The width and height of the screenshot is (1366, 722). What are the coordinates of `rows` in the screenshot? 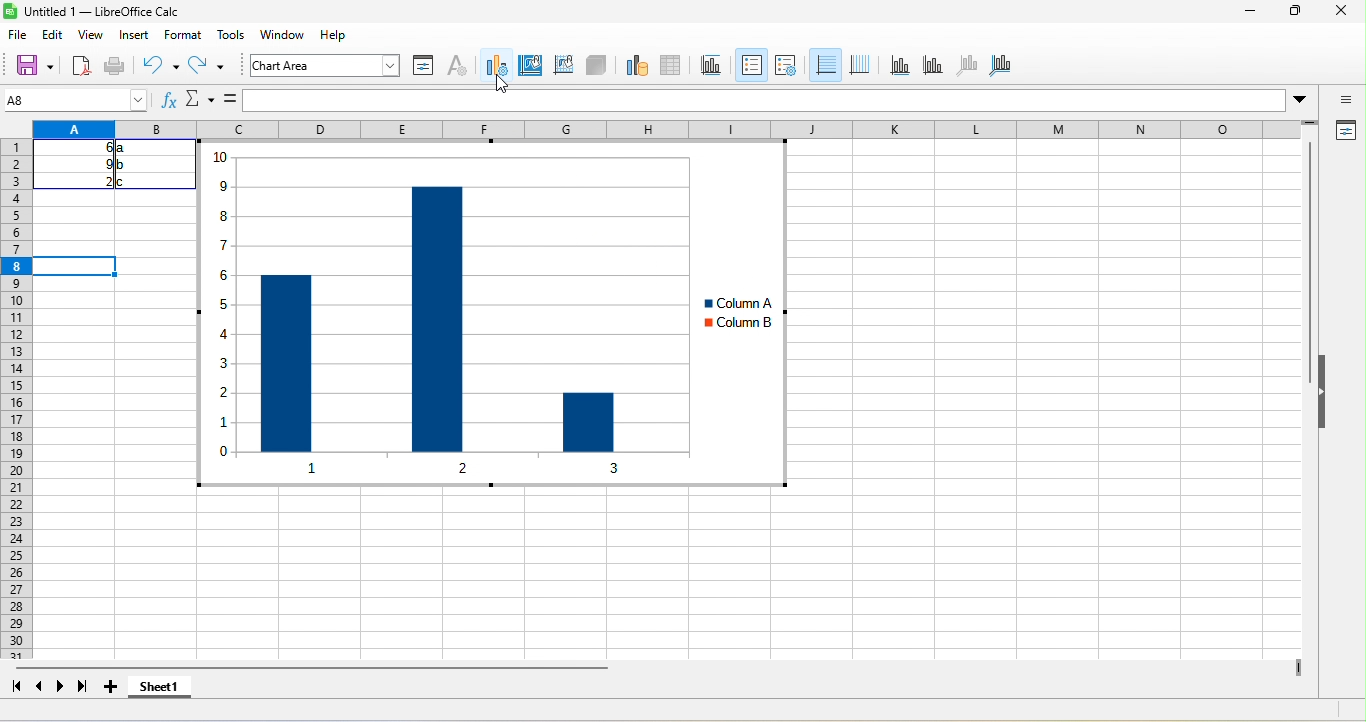 It's located at (19, 421).